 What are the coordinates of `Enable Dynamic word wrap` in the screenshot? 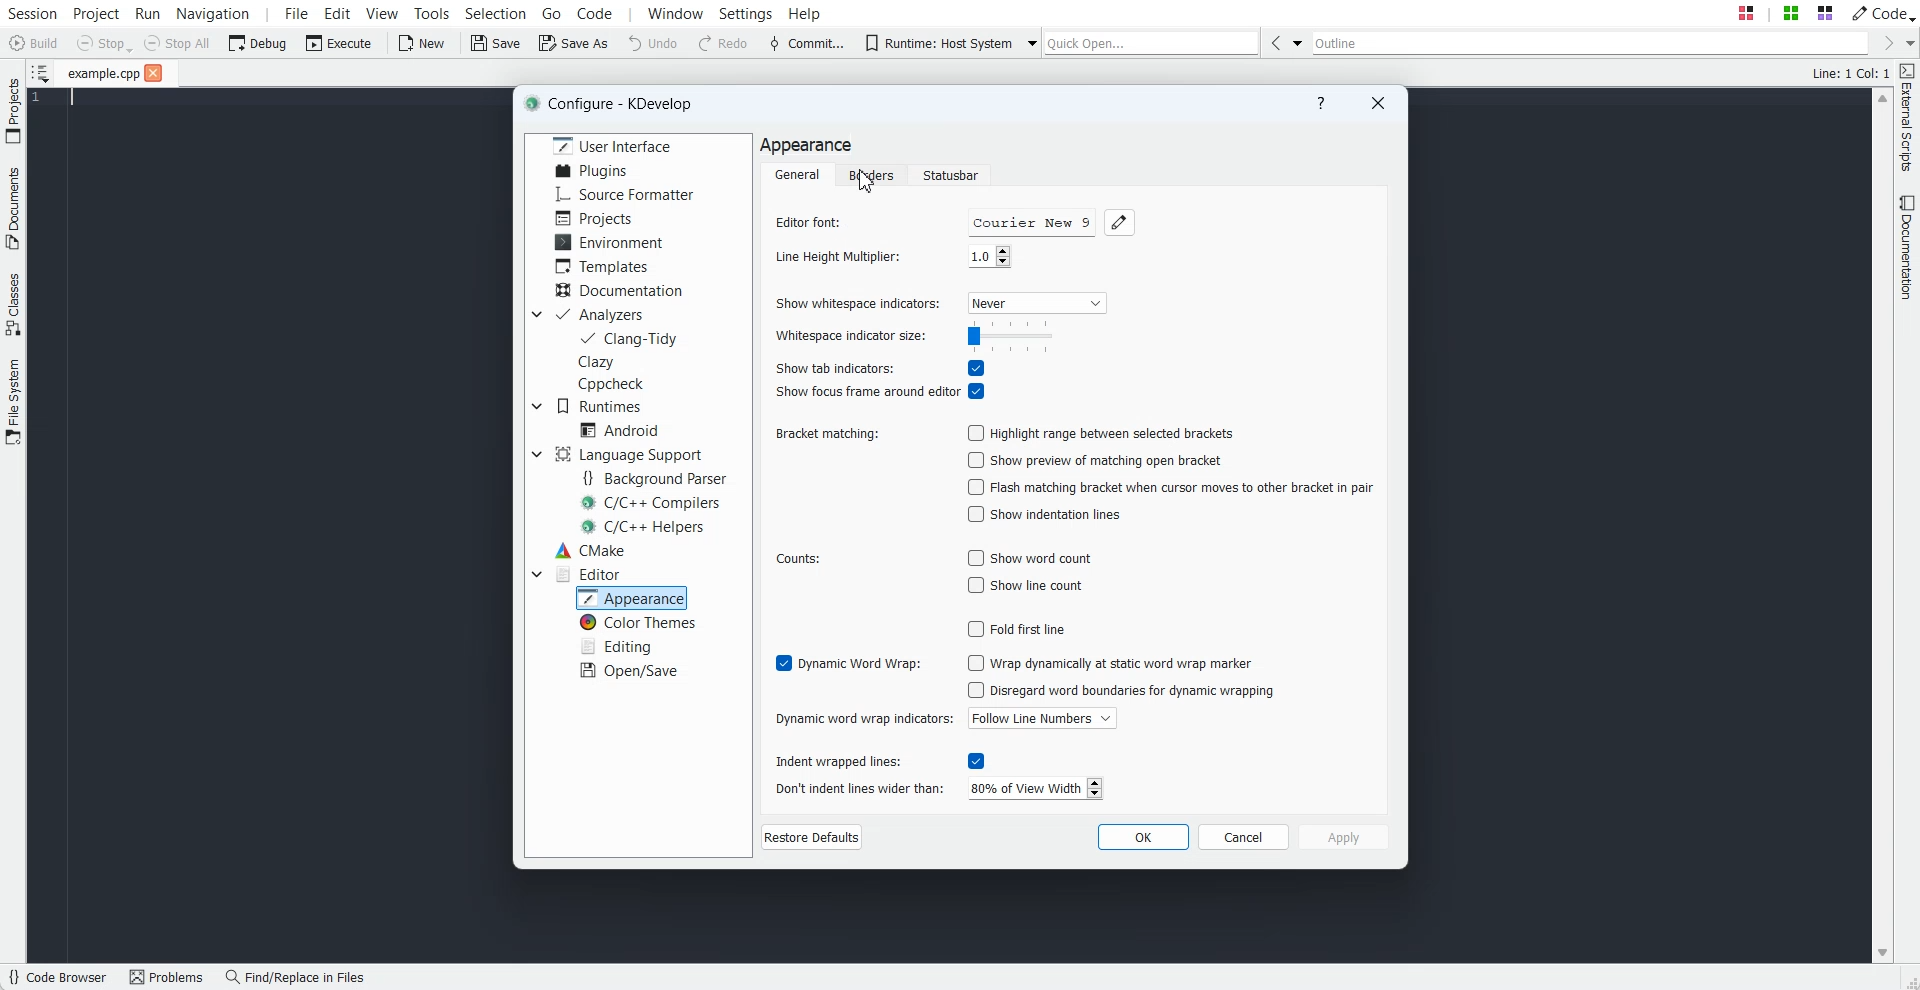 It's located at (851, 663).